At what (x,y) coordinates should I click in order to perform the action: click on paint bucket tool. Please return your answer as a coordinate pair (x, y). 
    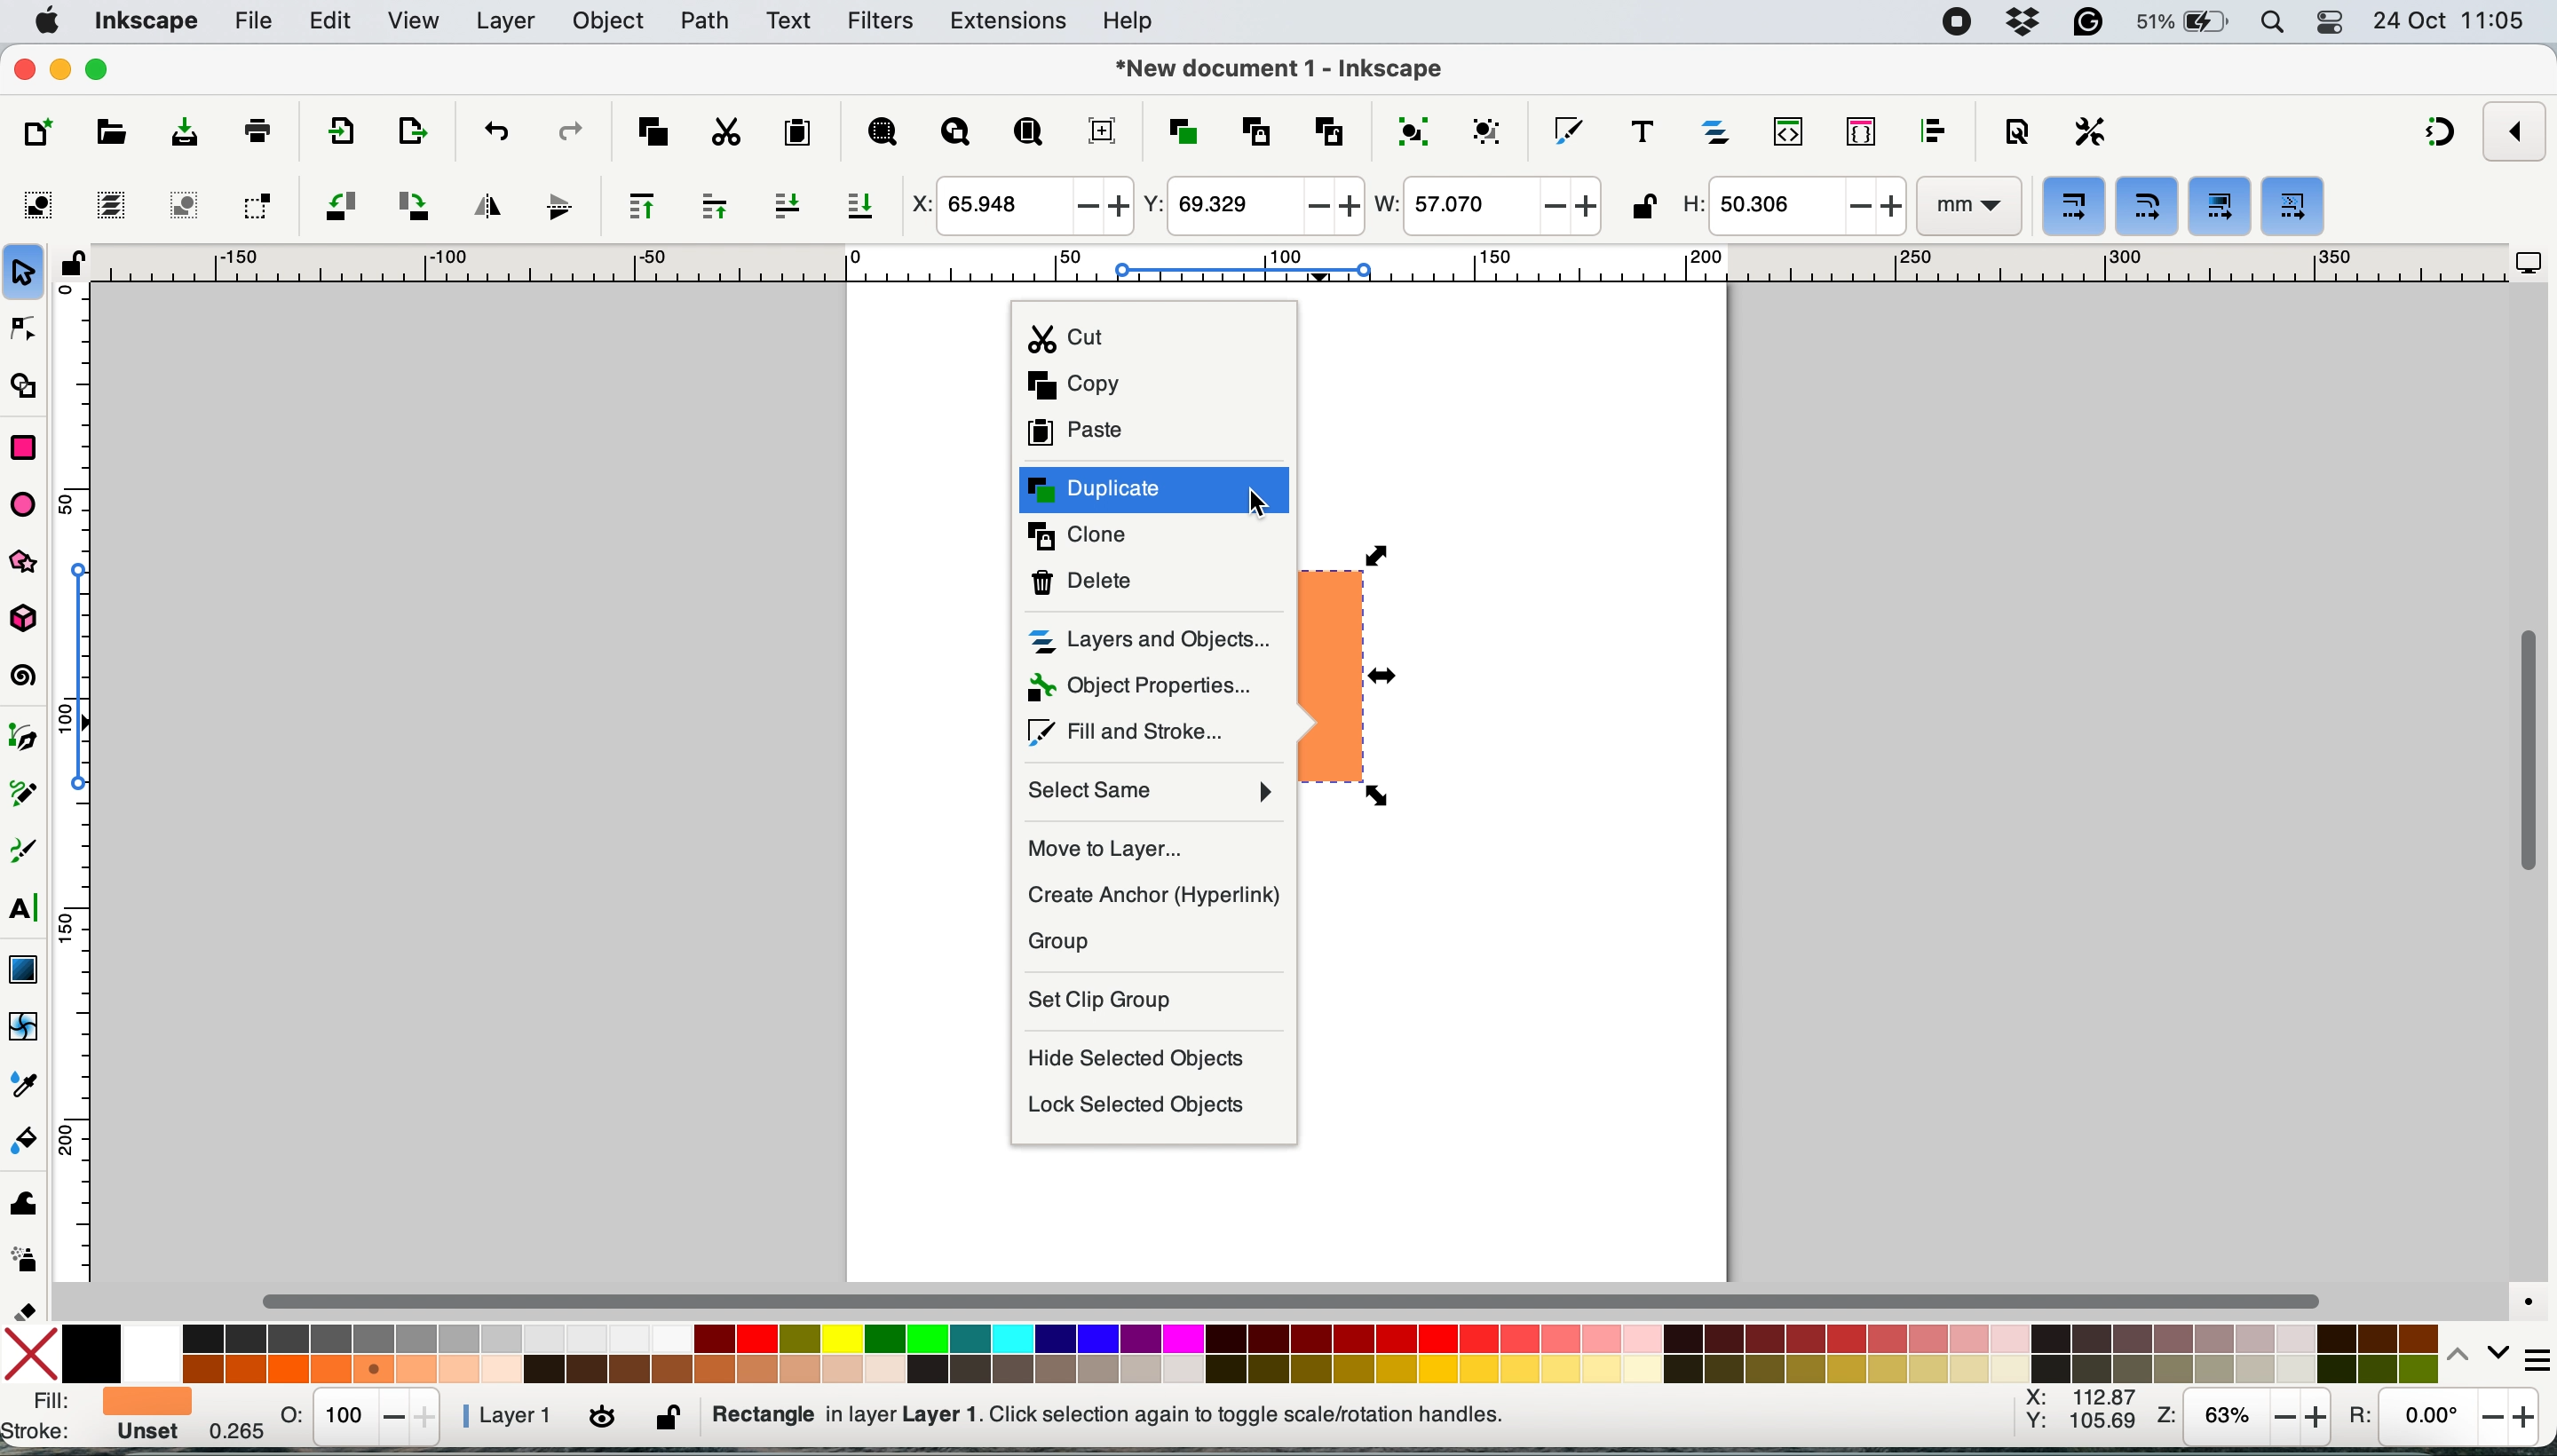
    Looking at the image, I should click on (28, 1144).